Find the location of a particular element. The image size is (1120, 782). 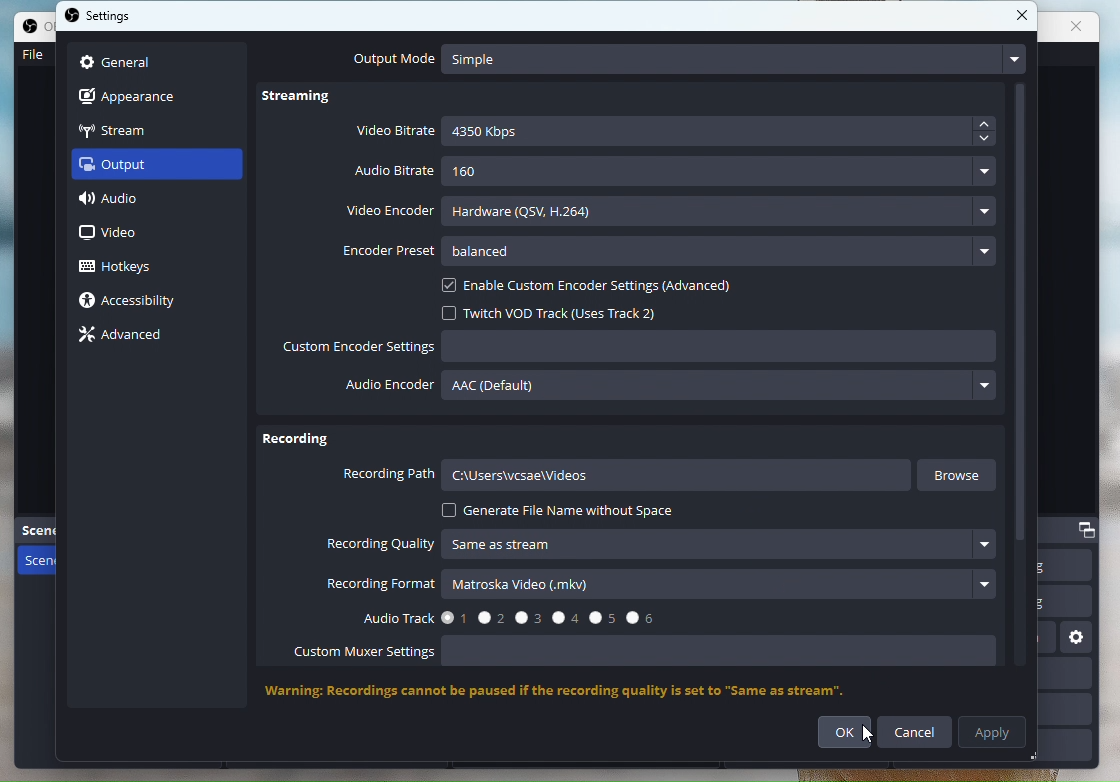

Custom Muxer Settings is located at coordinates (655, 654).